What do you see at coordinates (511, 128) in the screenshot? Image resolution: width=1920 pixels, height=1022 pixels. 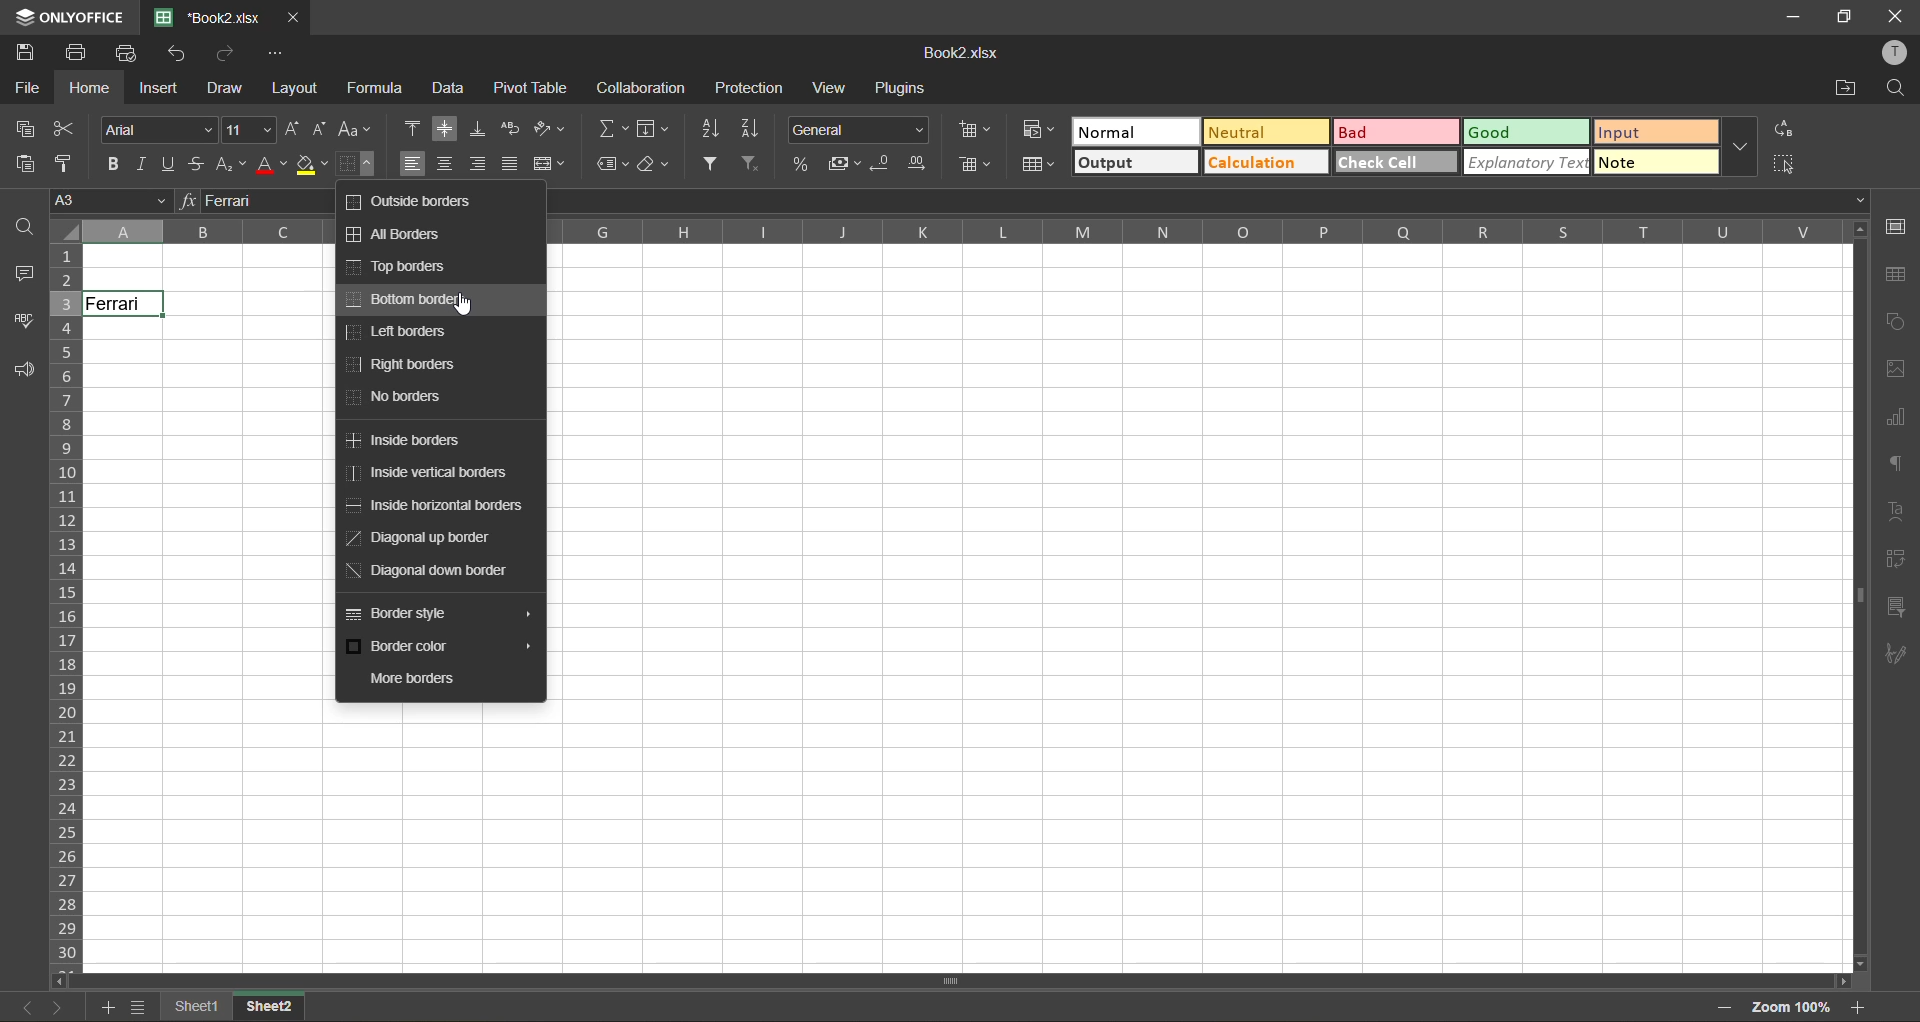 I see `wrap text` at bounding box center [511, 128].